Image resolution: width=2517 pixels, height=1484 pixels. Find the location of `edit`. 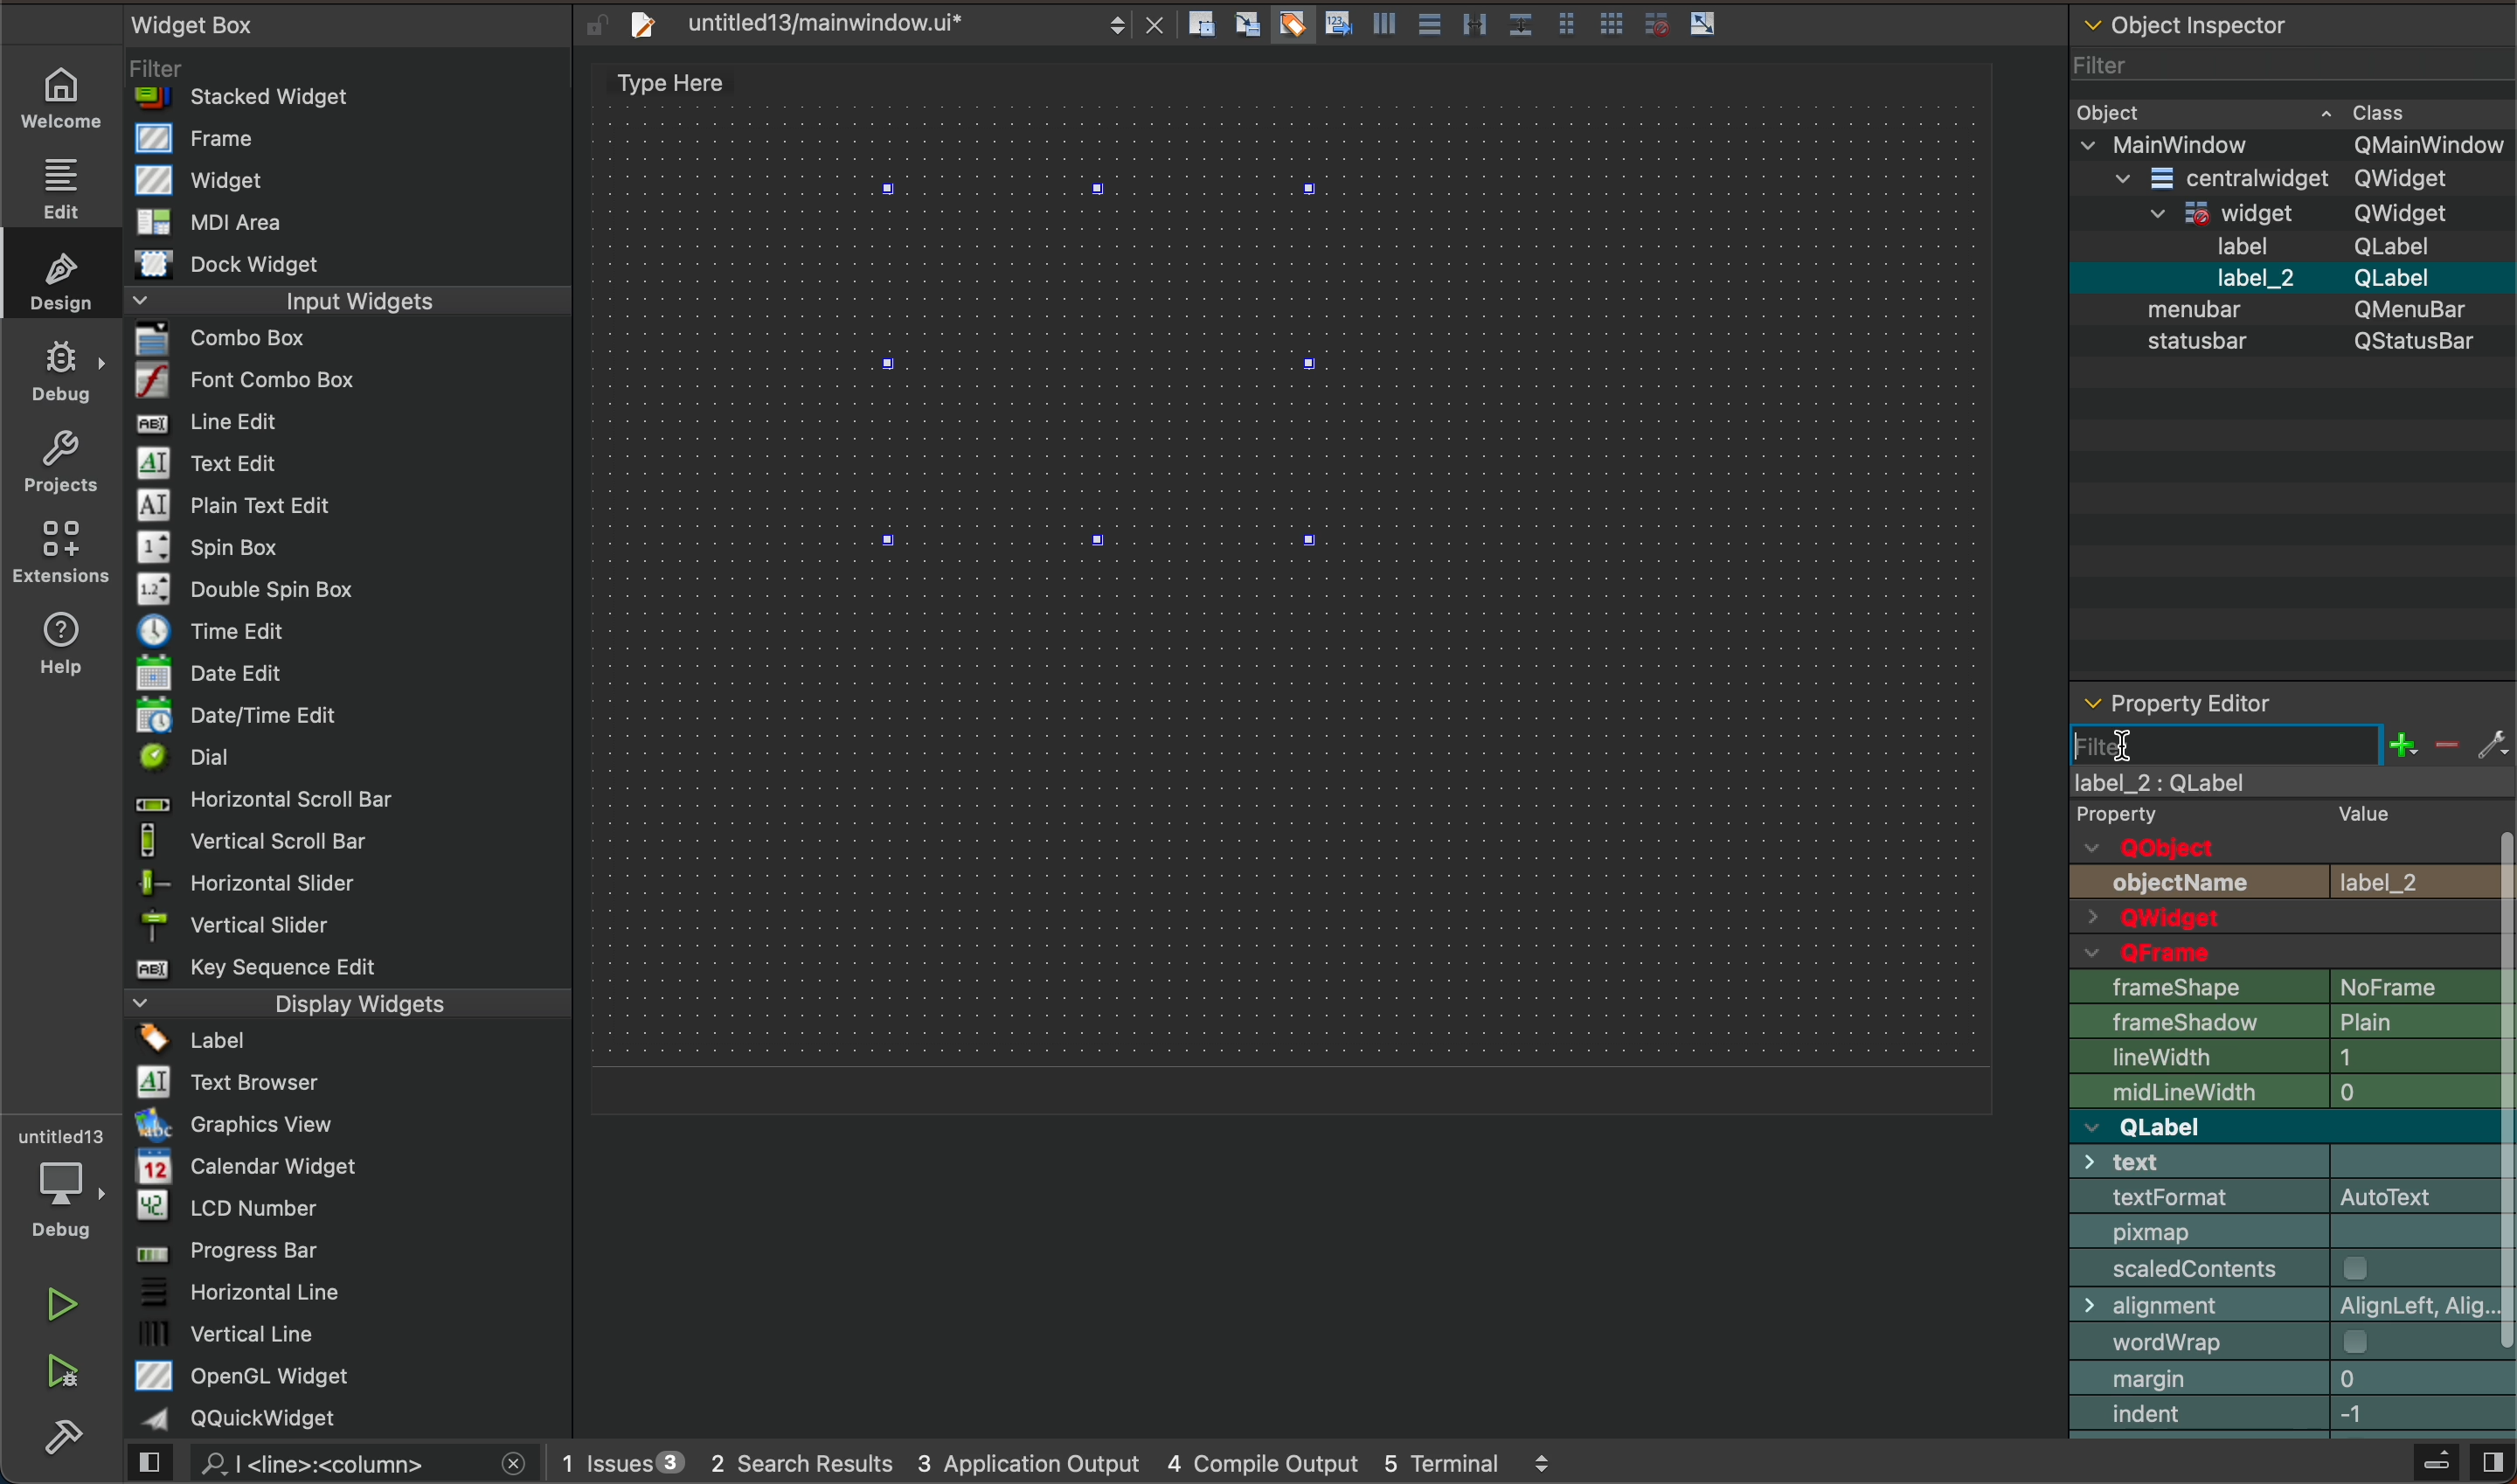

edit is located at coordinates (56, 184).